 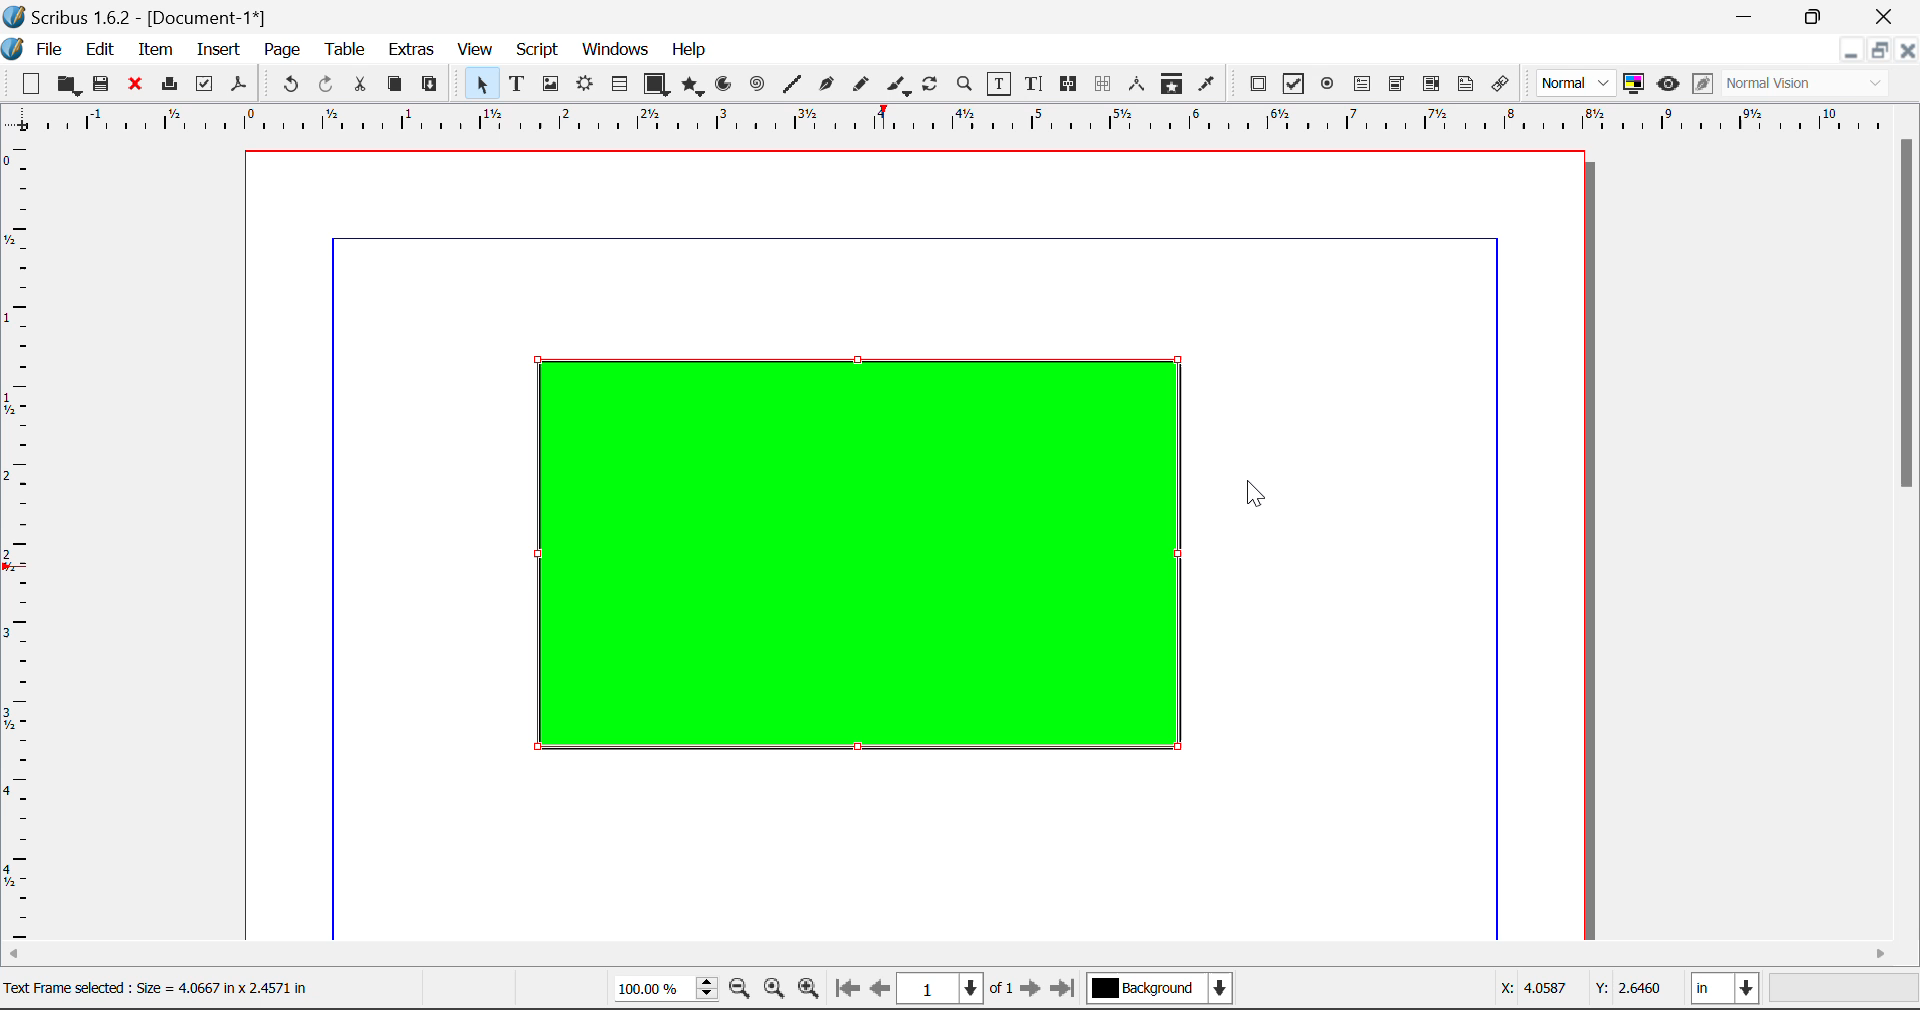 I want to click on Minimize, so click(x=1817, y=15).